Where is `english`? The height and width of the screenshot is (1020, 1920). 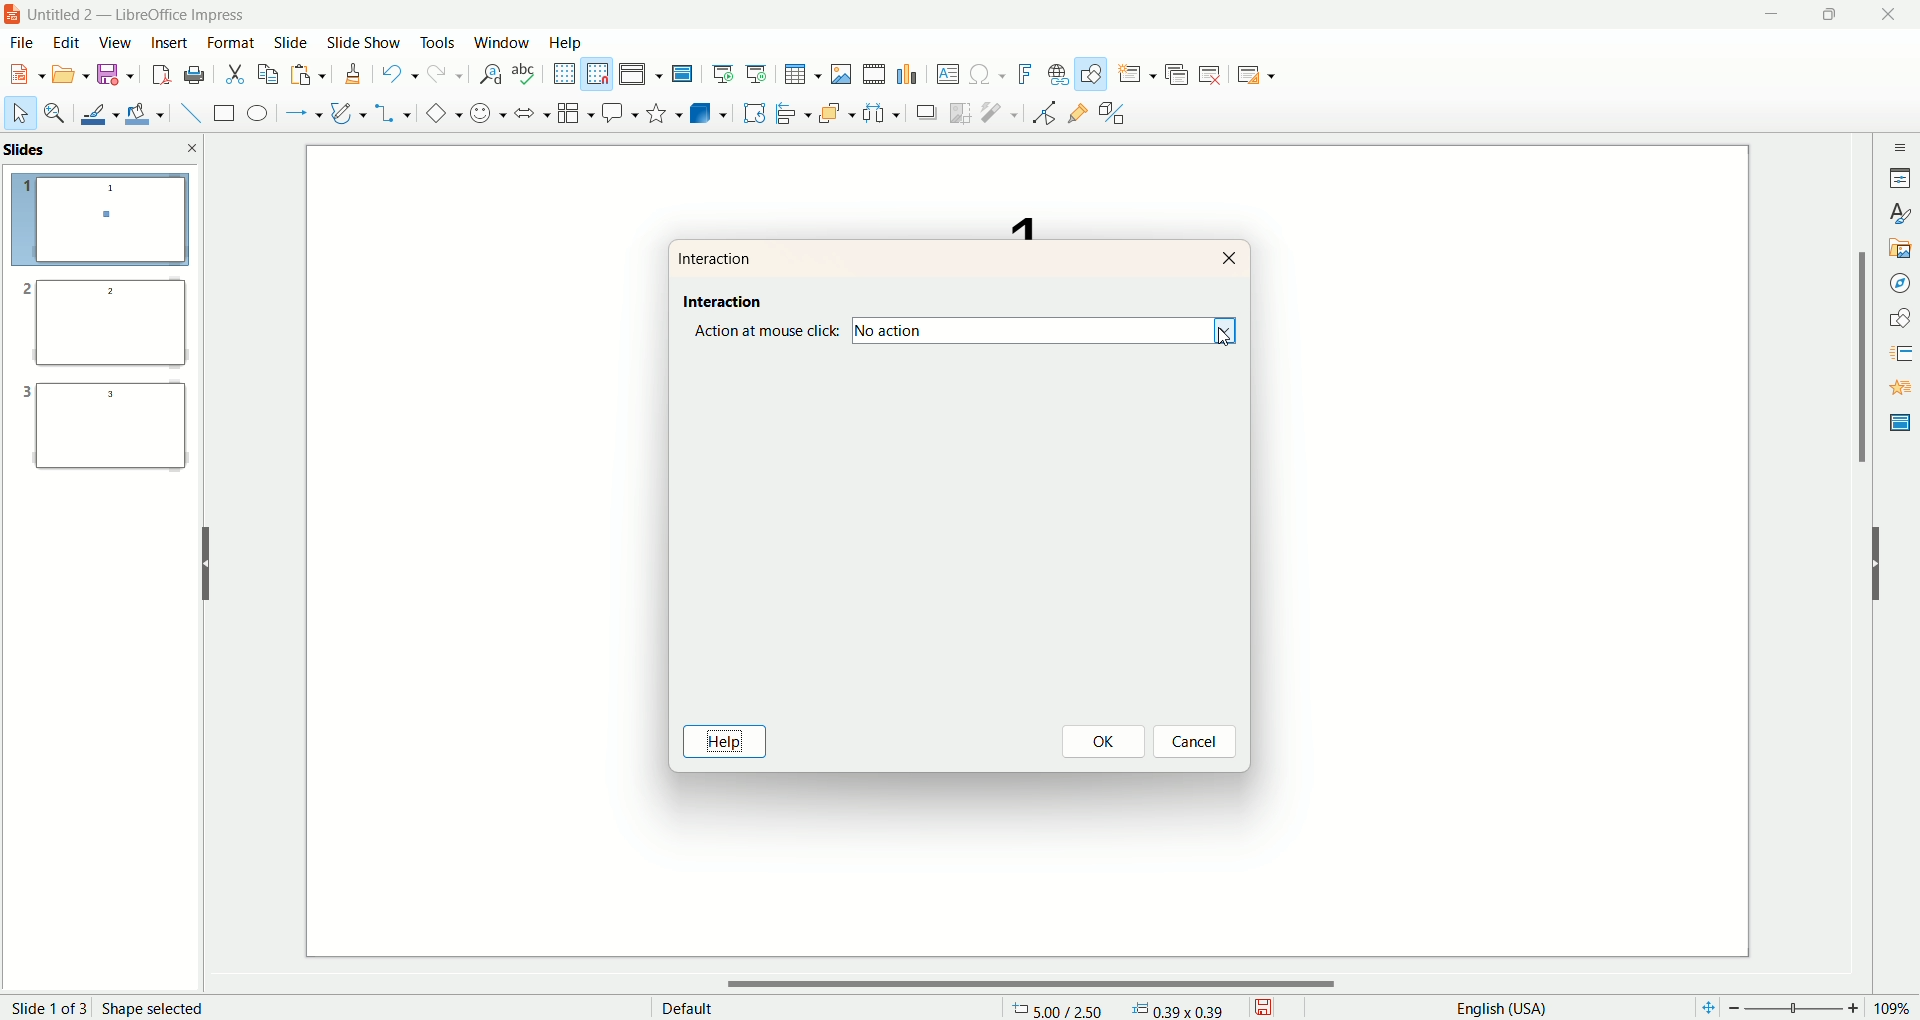
english is located at coordinates (1499, 1007).